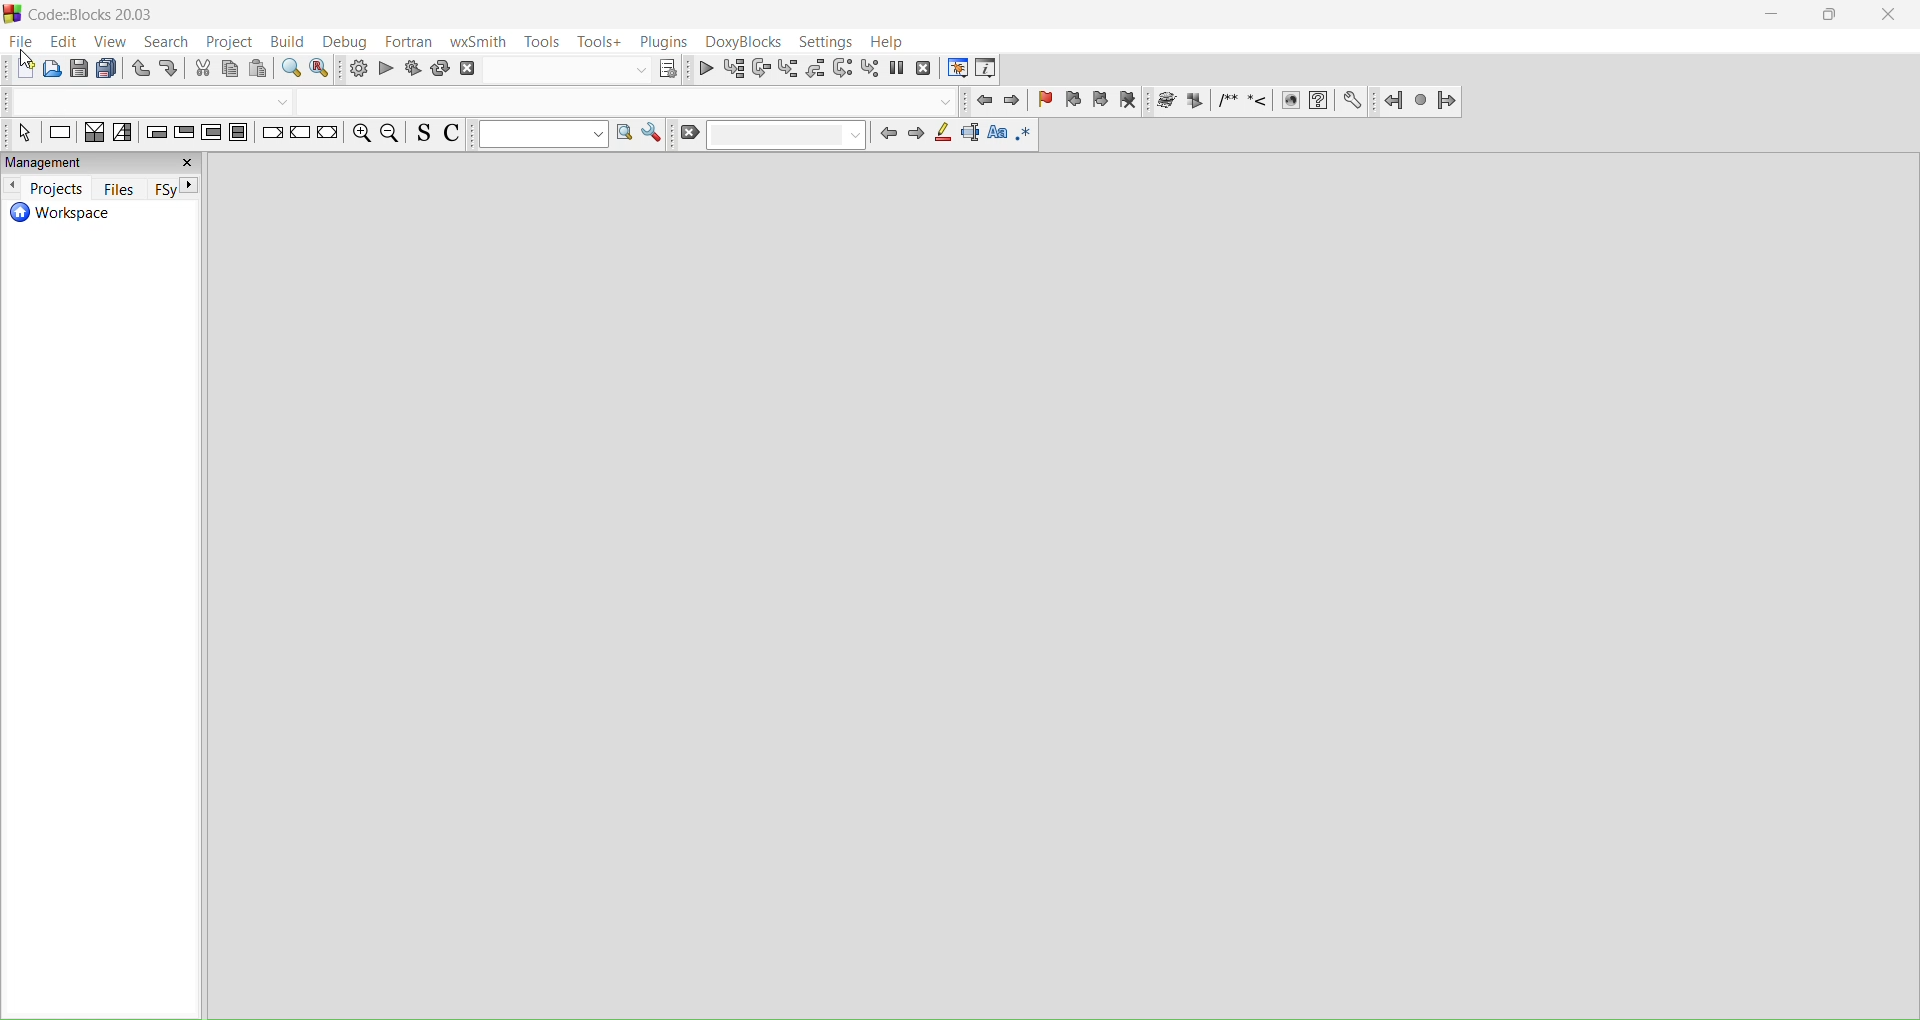 The height and width of the screenshot is (1020, 1920). Describe the element at coordinates (734, 69) in the screenshot. I see `run to cursor` at that location.